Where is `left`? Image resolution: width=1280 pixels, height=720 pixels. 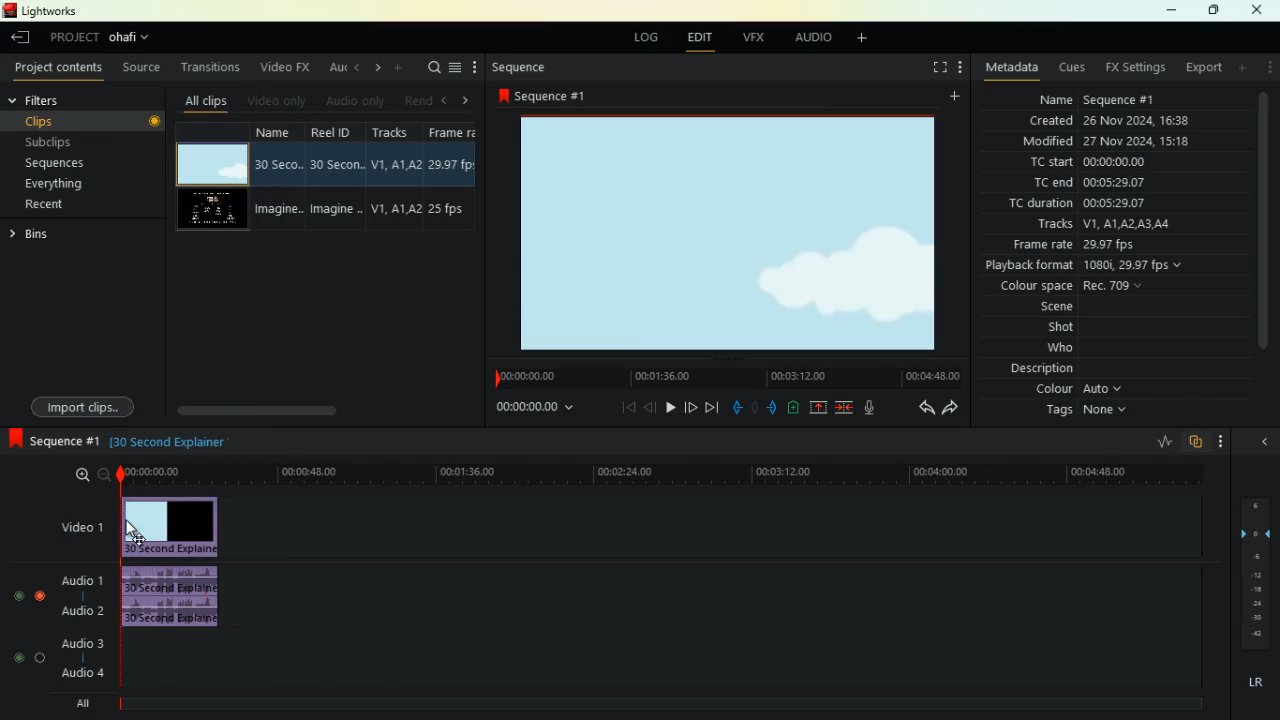
left is located at coordinates (358, 66).